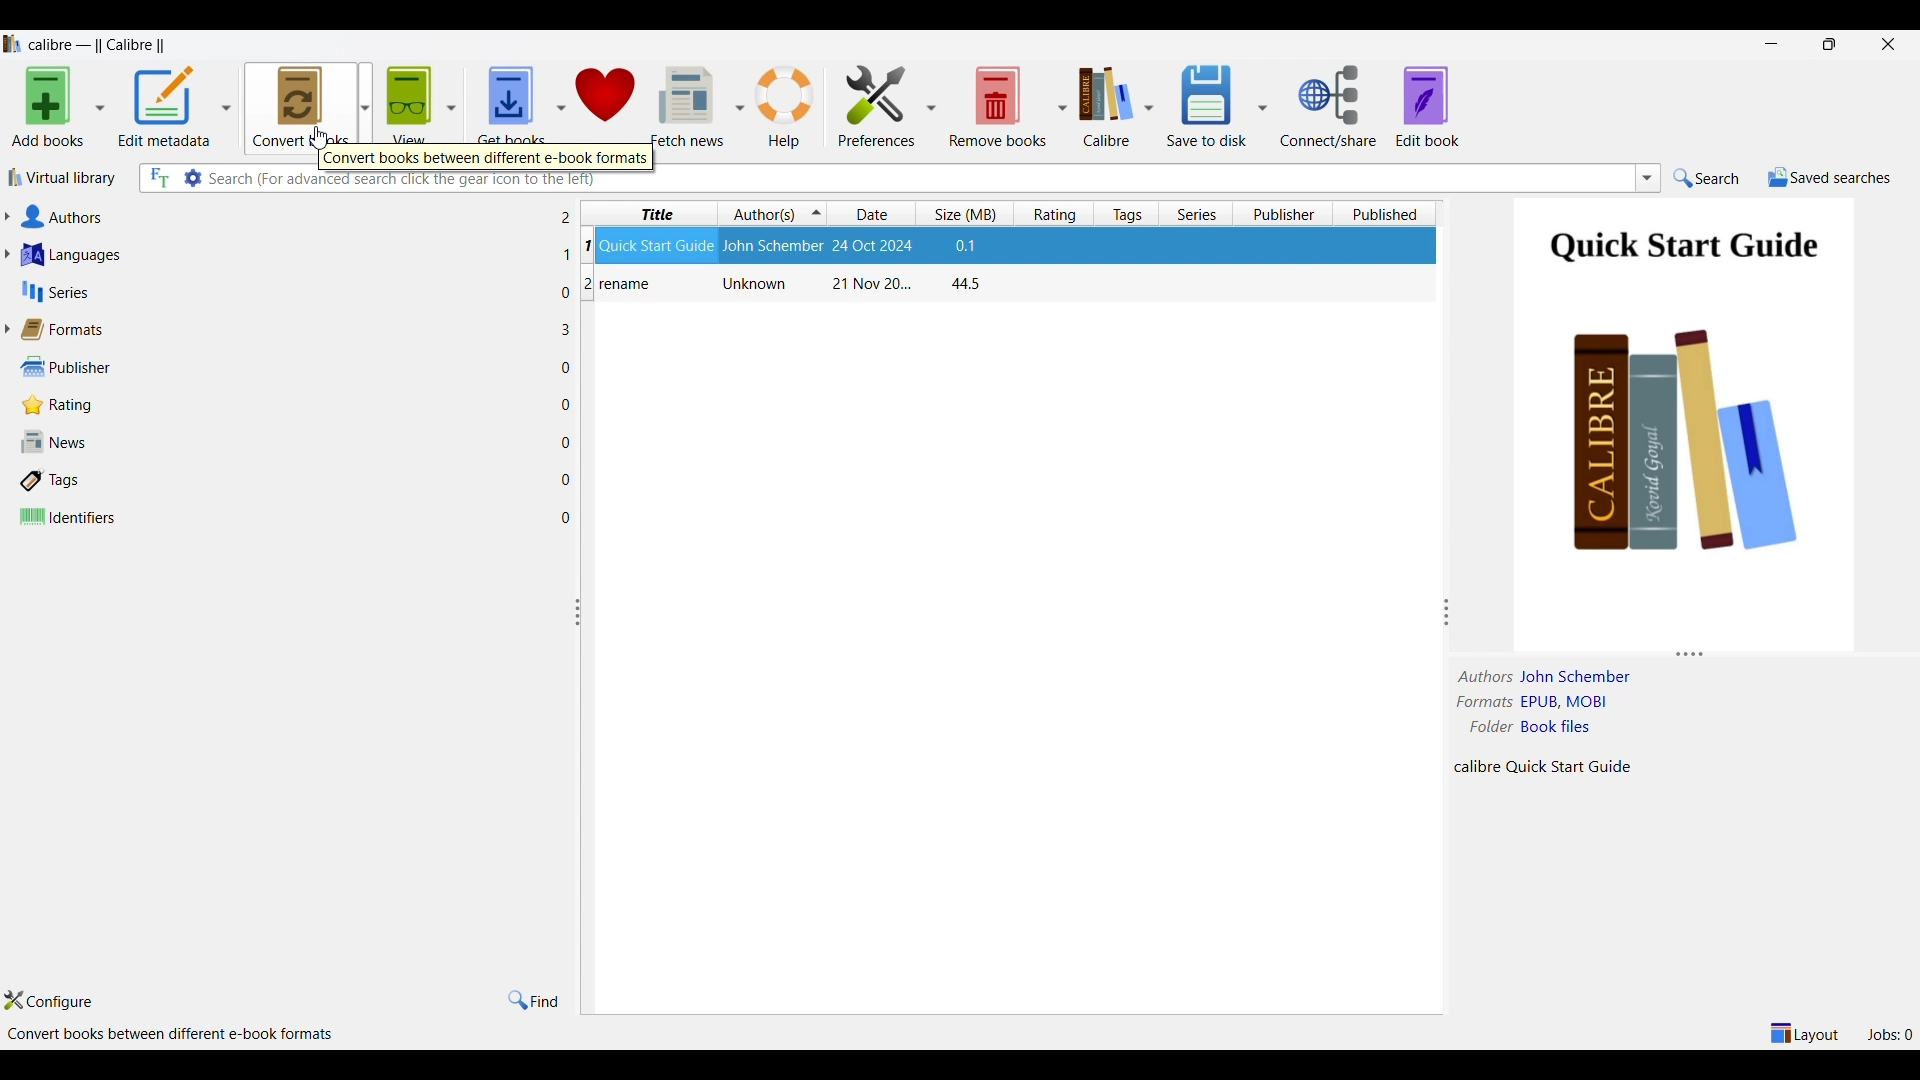 The height and width of the screenshot is (1080, 1920). What do you see at coordinates (606, 106) in the screenshot?
I see `Donate` at bounding box center [606, 106].